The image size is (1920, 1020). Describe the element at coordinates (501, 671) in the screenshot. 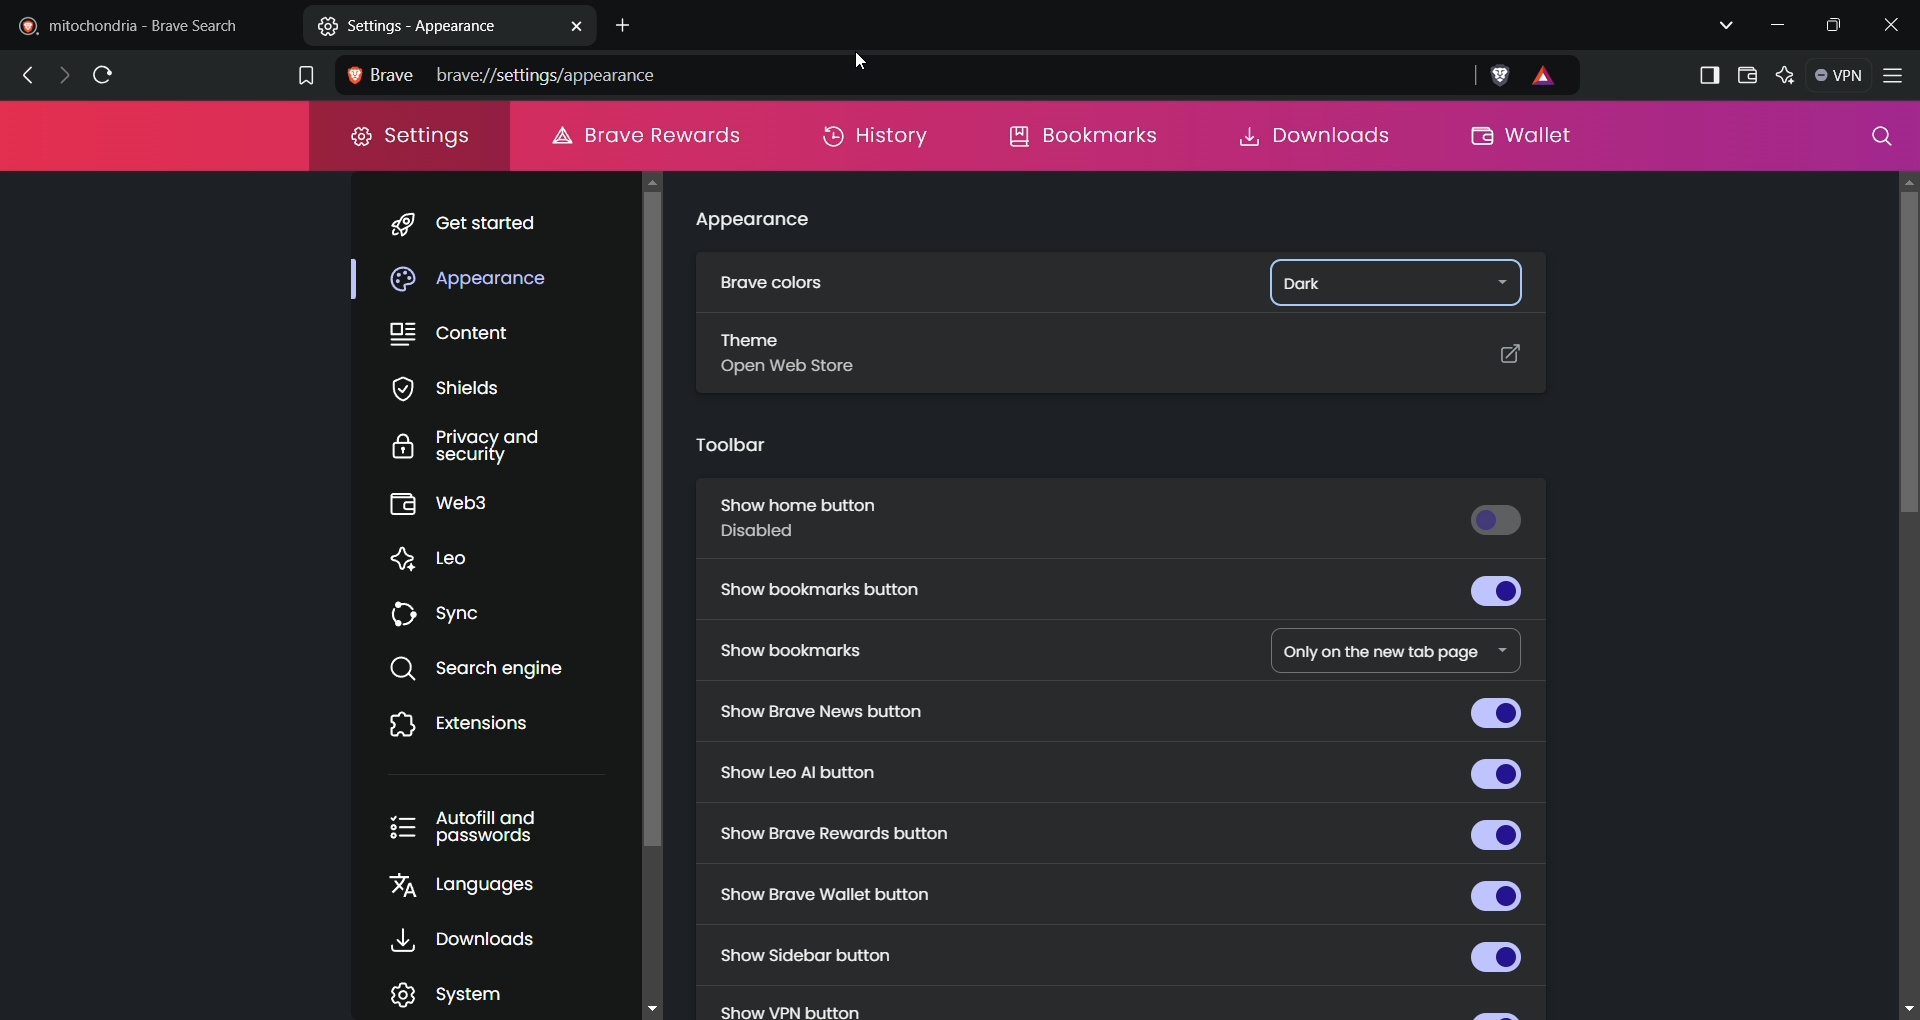

I see `search engine` at that location.